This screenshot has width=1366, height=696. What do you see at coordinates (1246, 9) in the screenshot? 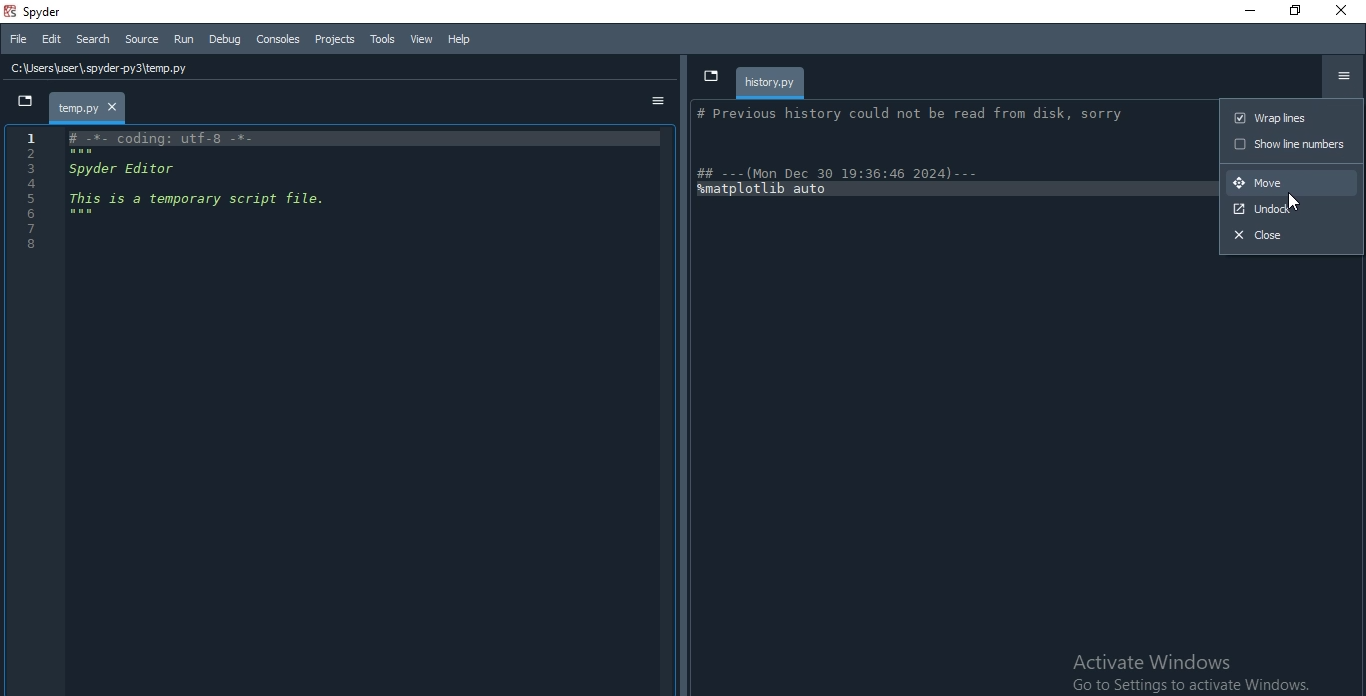
I see `Minimise` at bounding box center [1246, 9].